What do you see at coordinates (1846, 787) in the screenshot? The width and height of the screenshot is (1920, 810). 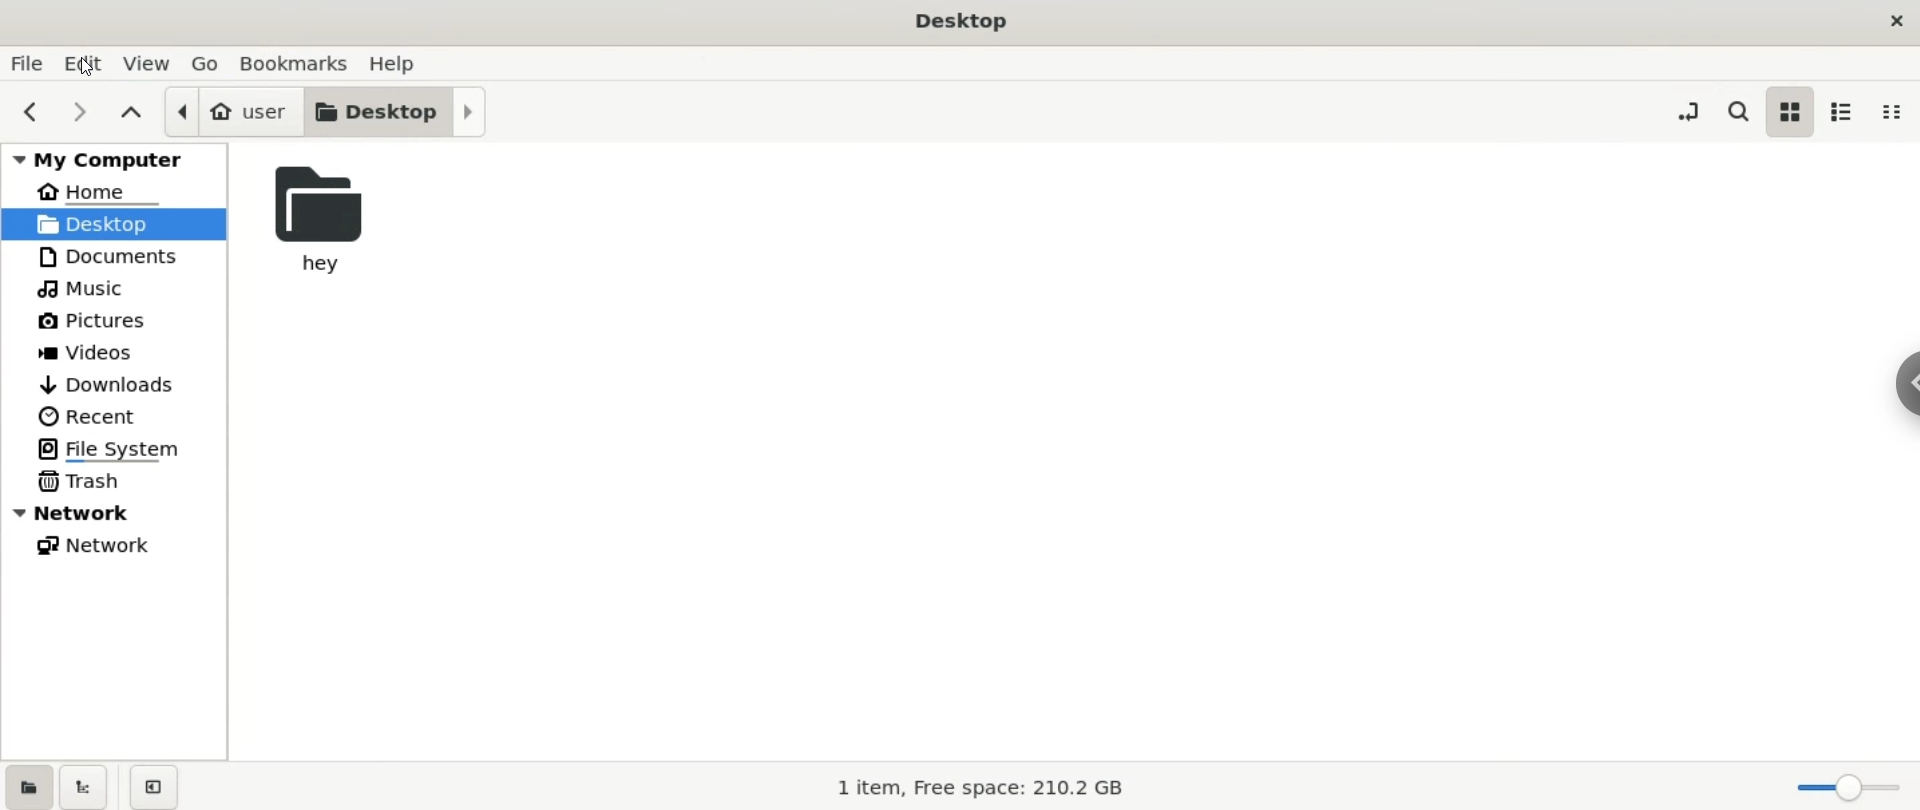 I see `zoom` at bounding box center [1846, 787].